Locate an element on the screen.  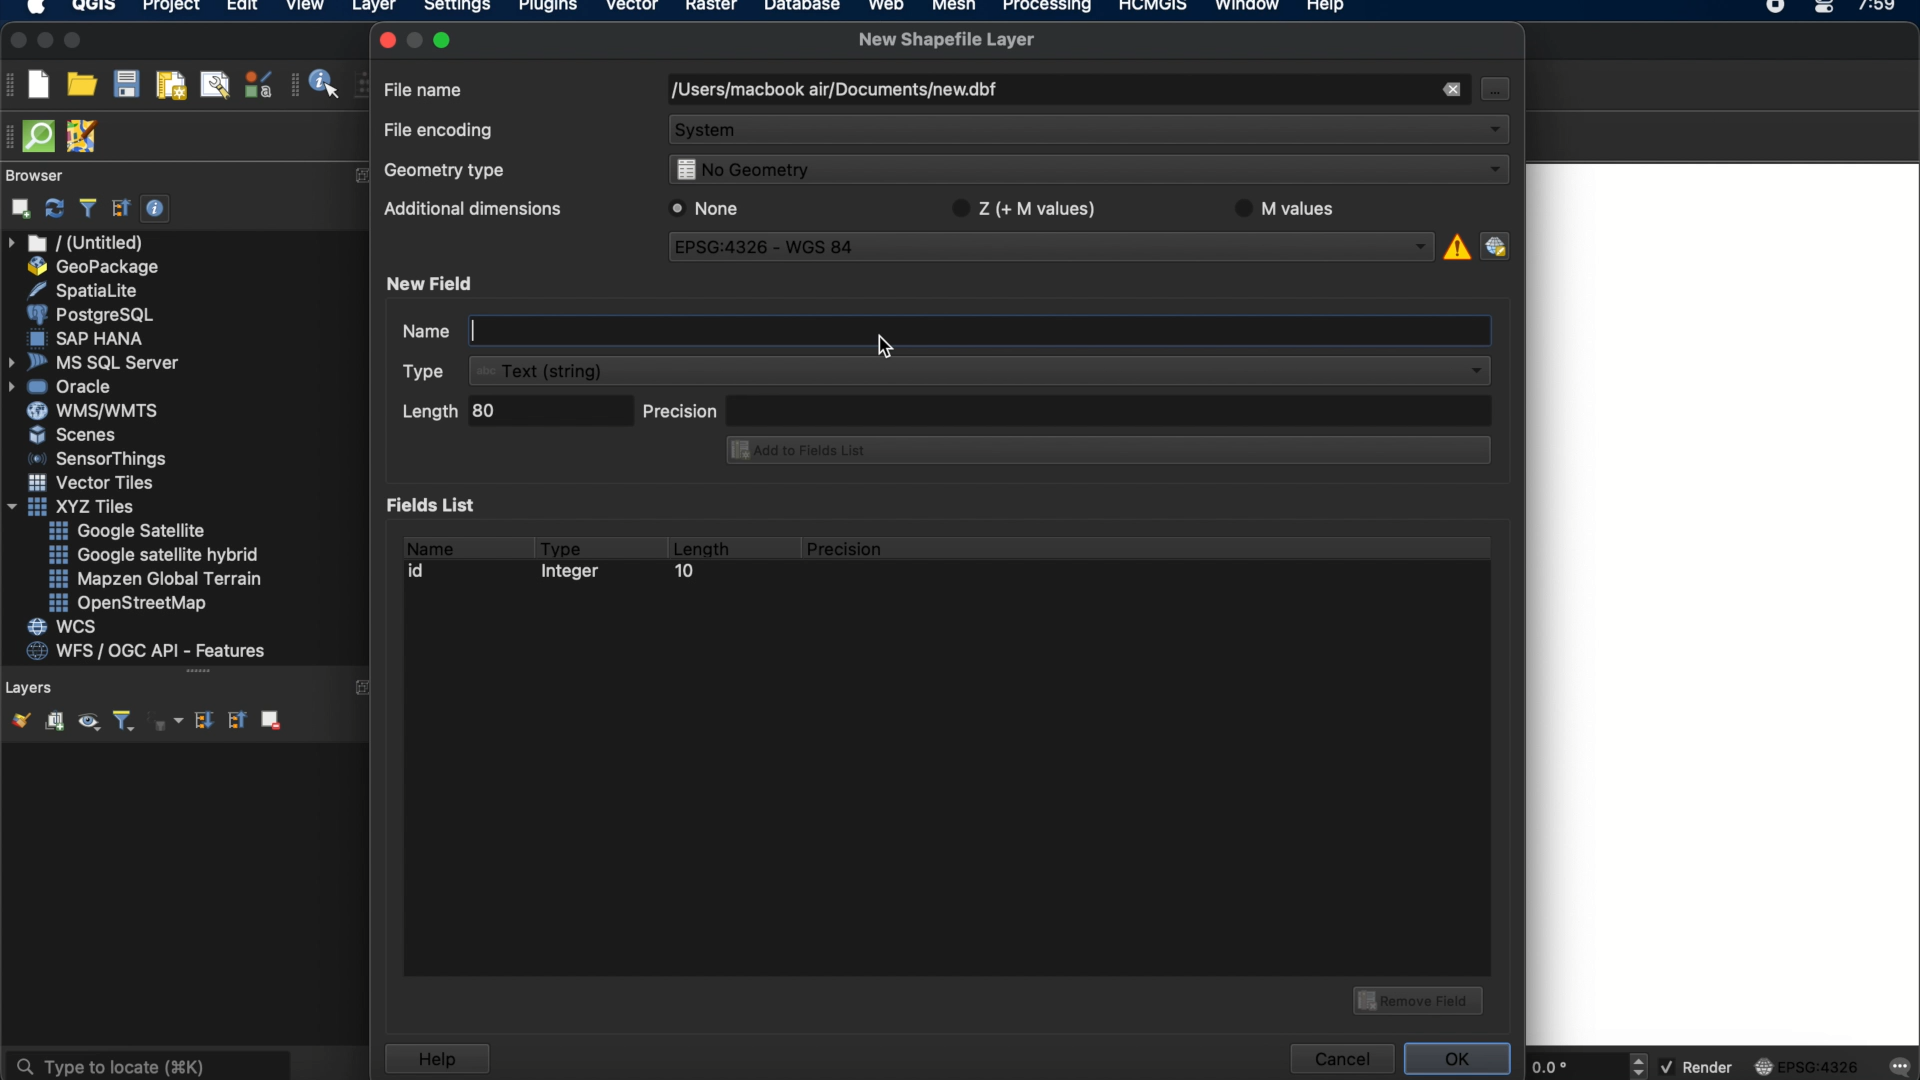
view is located at coordinates (305, 8).